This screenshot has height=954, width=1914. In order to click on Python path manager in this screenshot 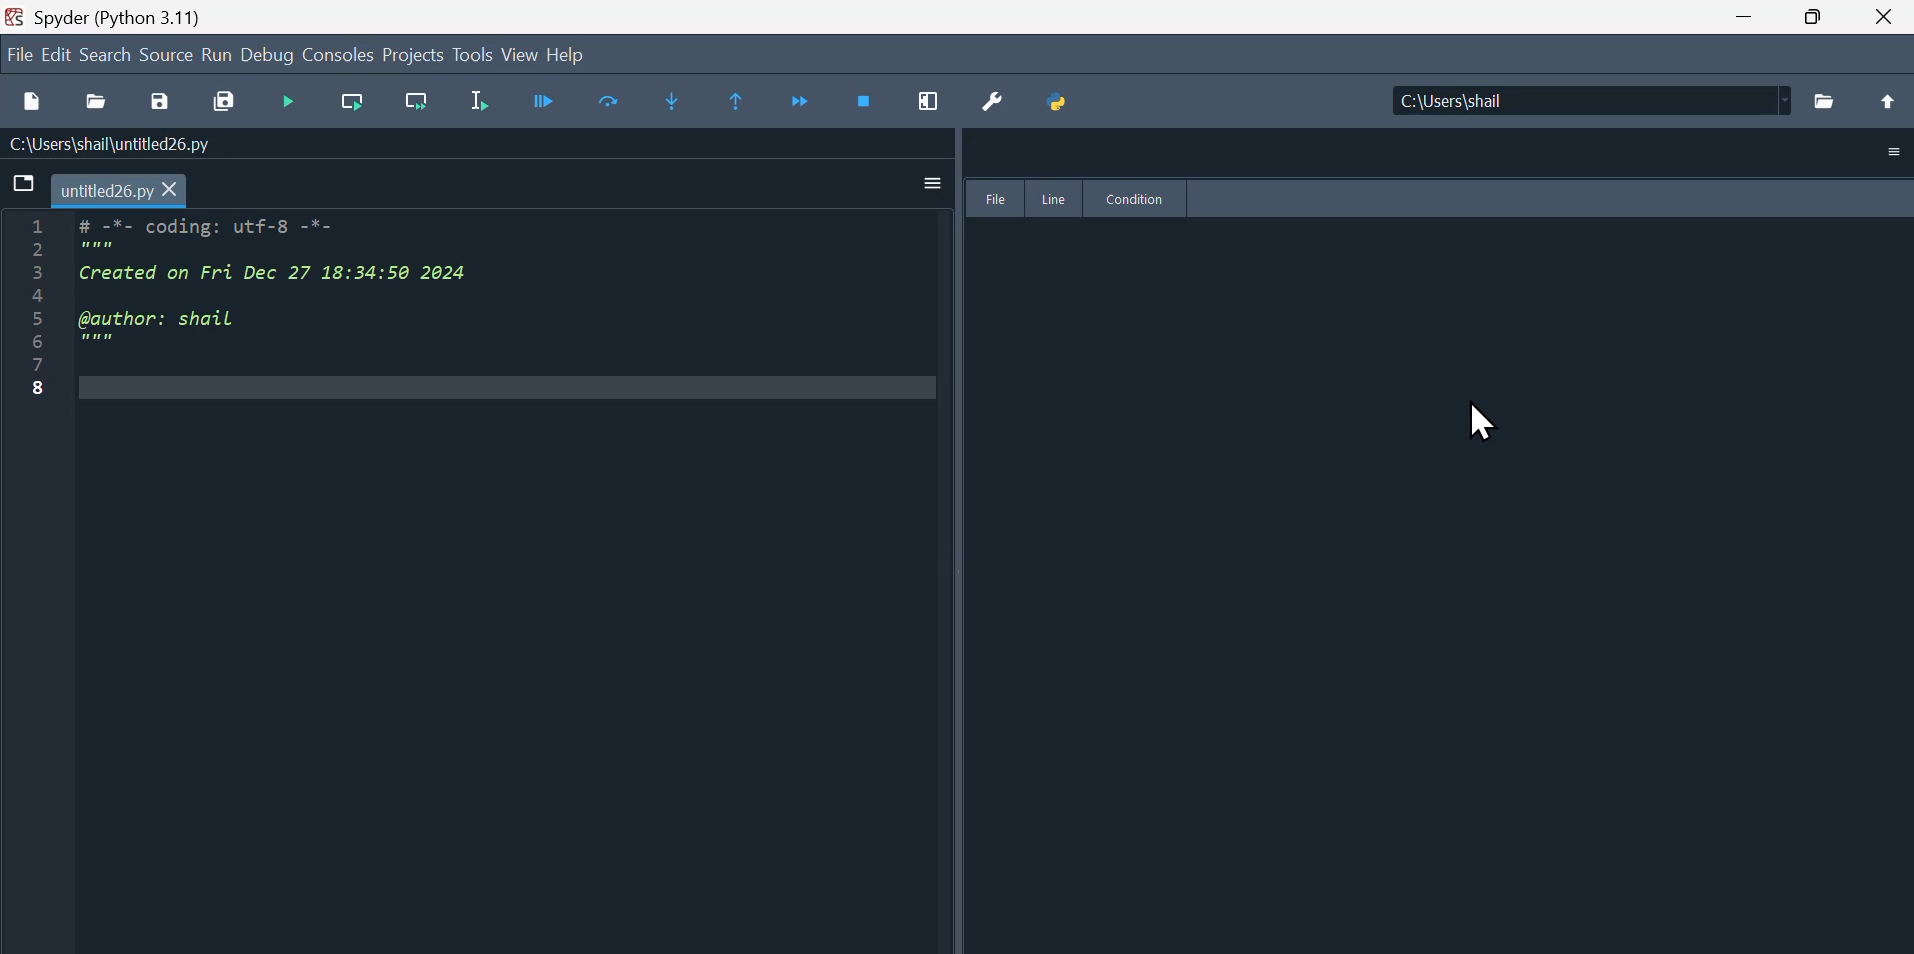, I will do `click(1060, 102)`.